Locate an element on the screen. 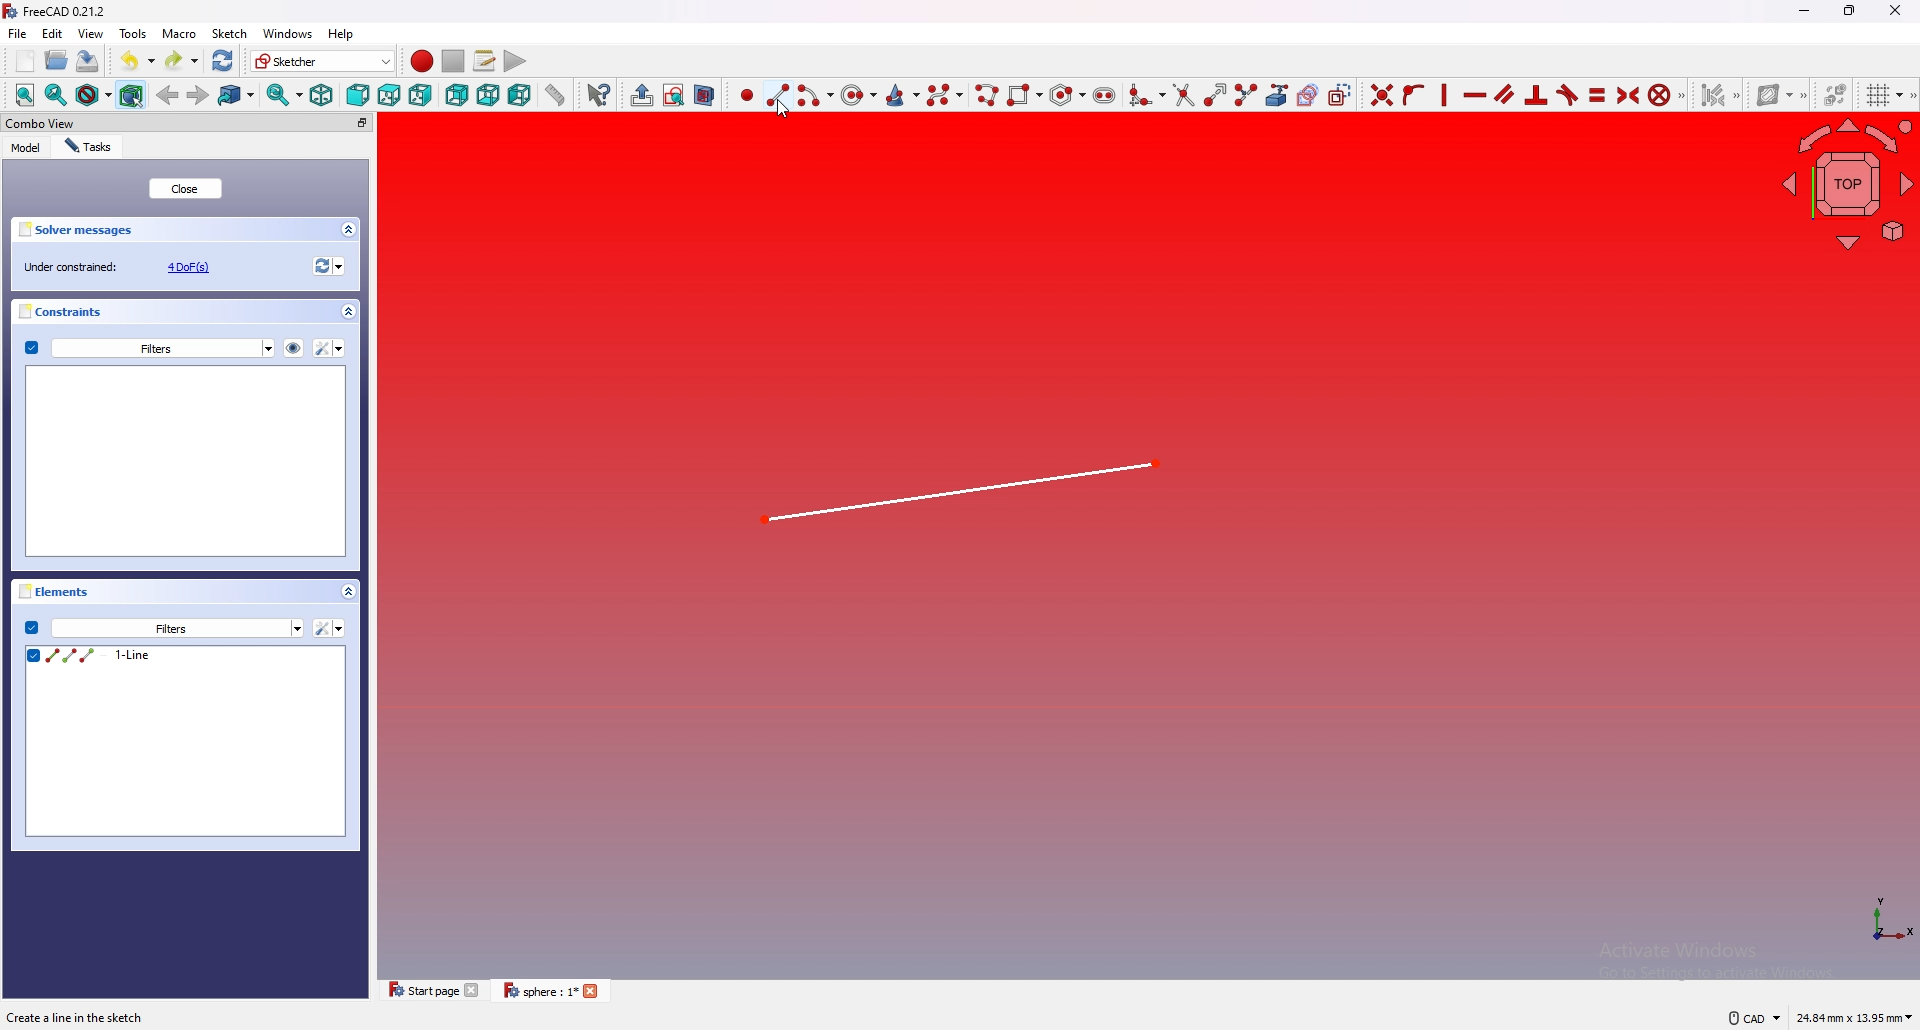 This screenshot has height=1030, width=1920. Create slot is located at coordinates (1107, 93).